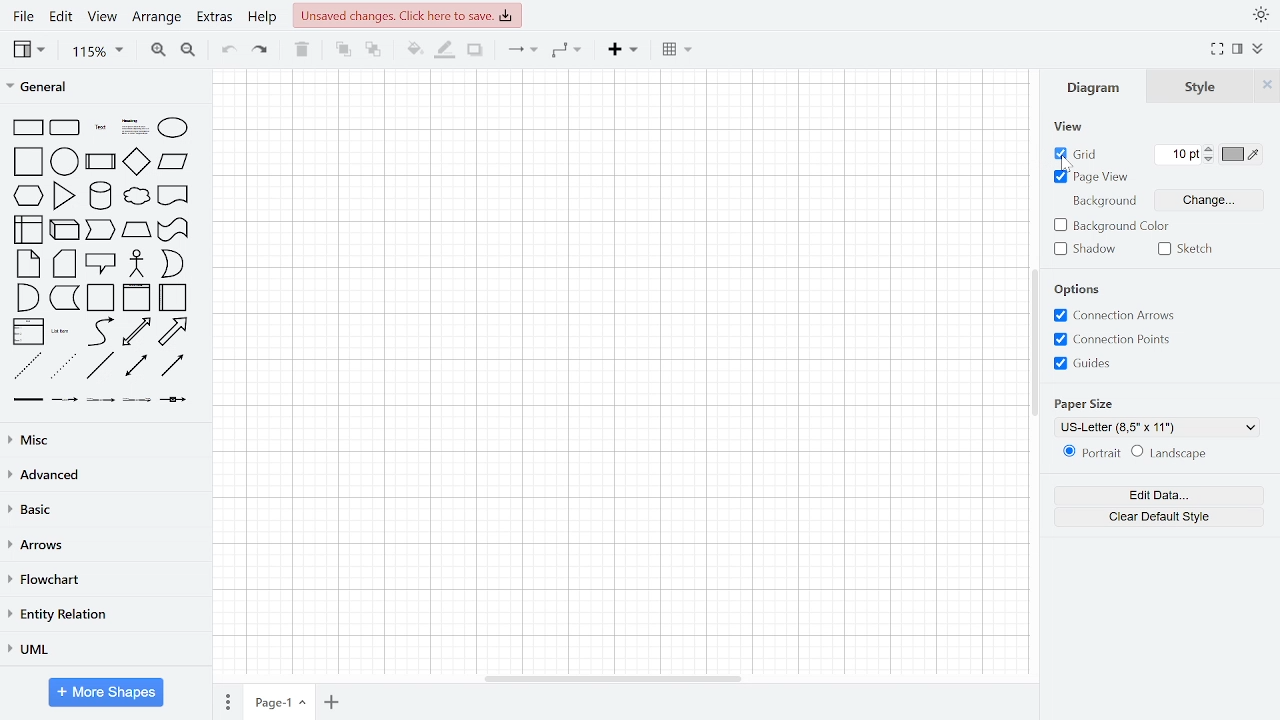 The height and width of the screenshot is (720, 1280). What do you see at coordinates (136, 399) in the screenshot?
I see `connector with 3 labels` at bounding box center [136, 399].